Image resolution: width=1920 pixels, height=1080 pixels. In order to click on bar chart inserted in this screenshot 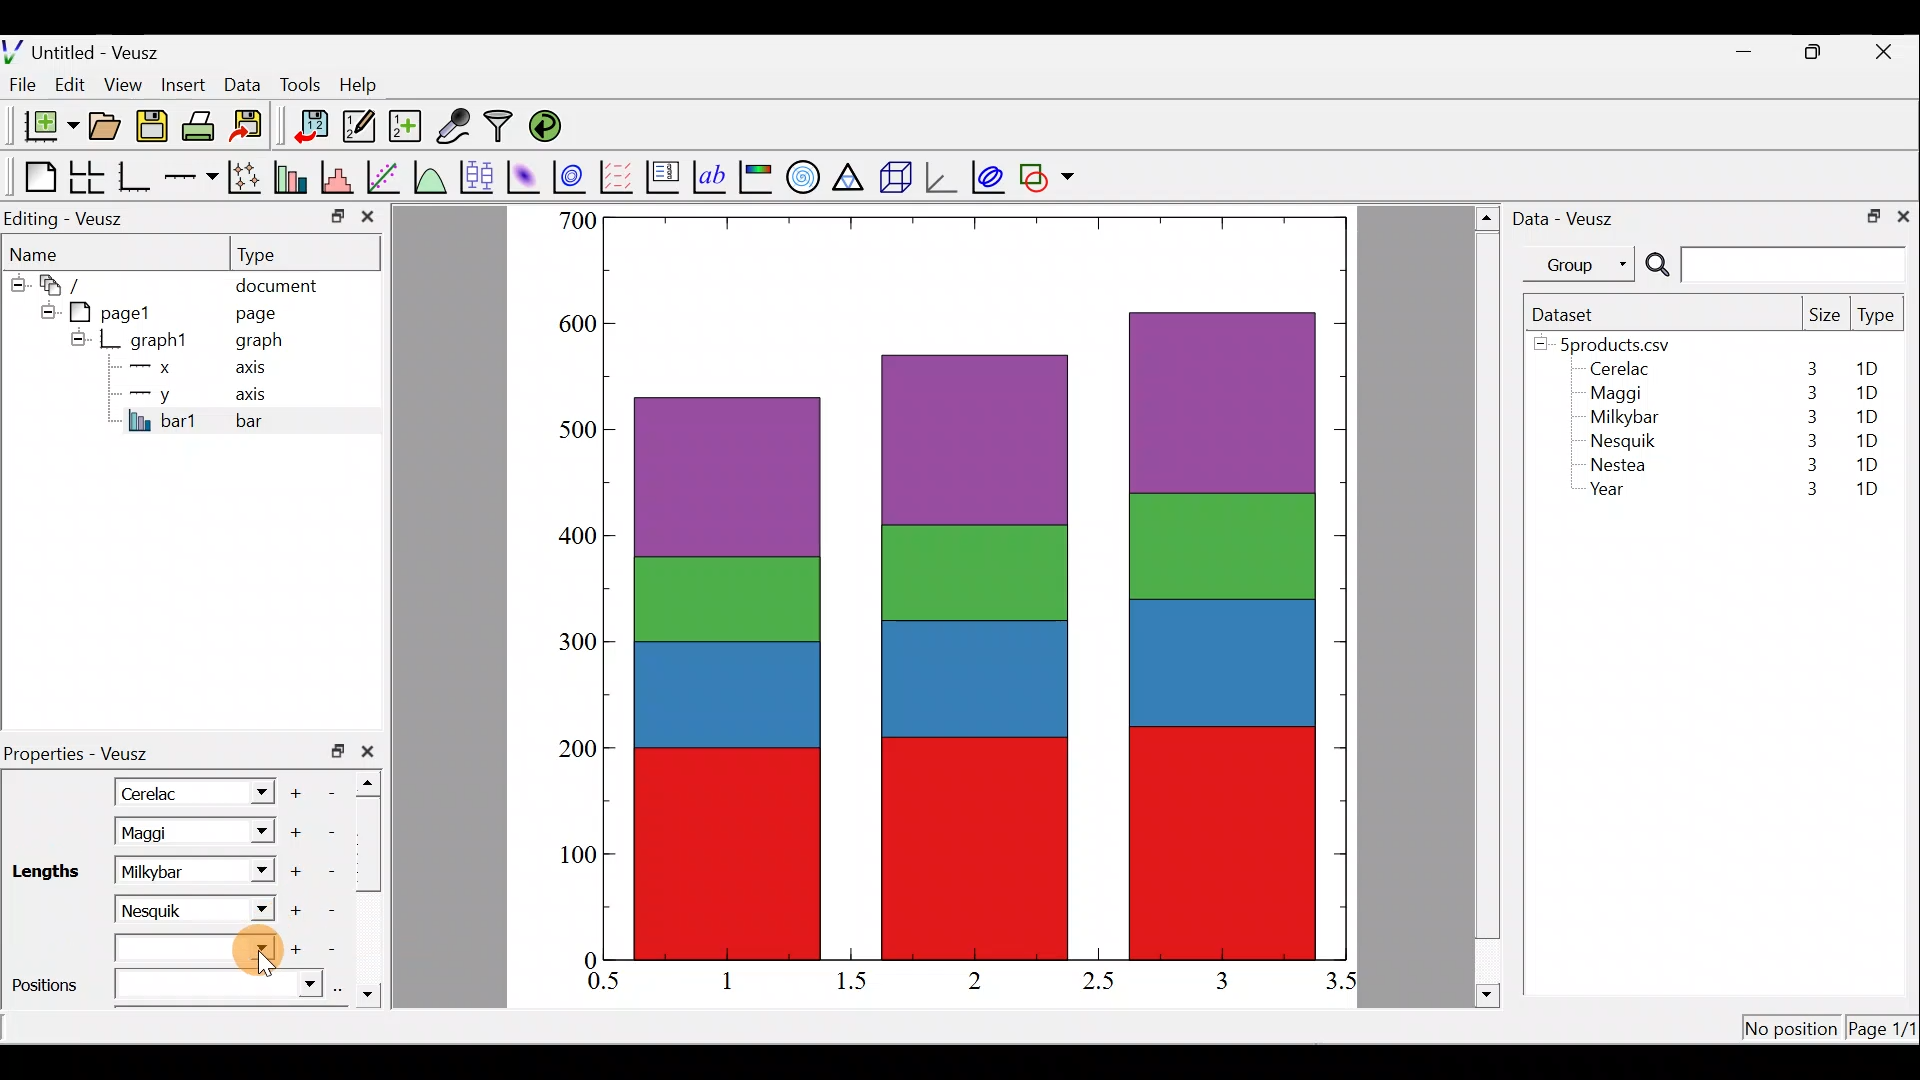, I will do `click(977, 586)`.